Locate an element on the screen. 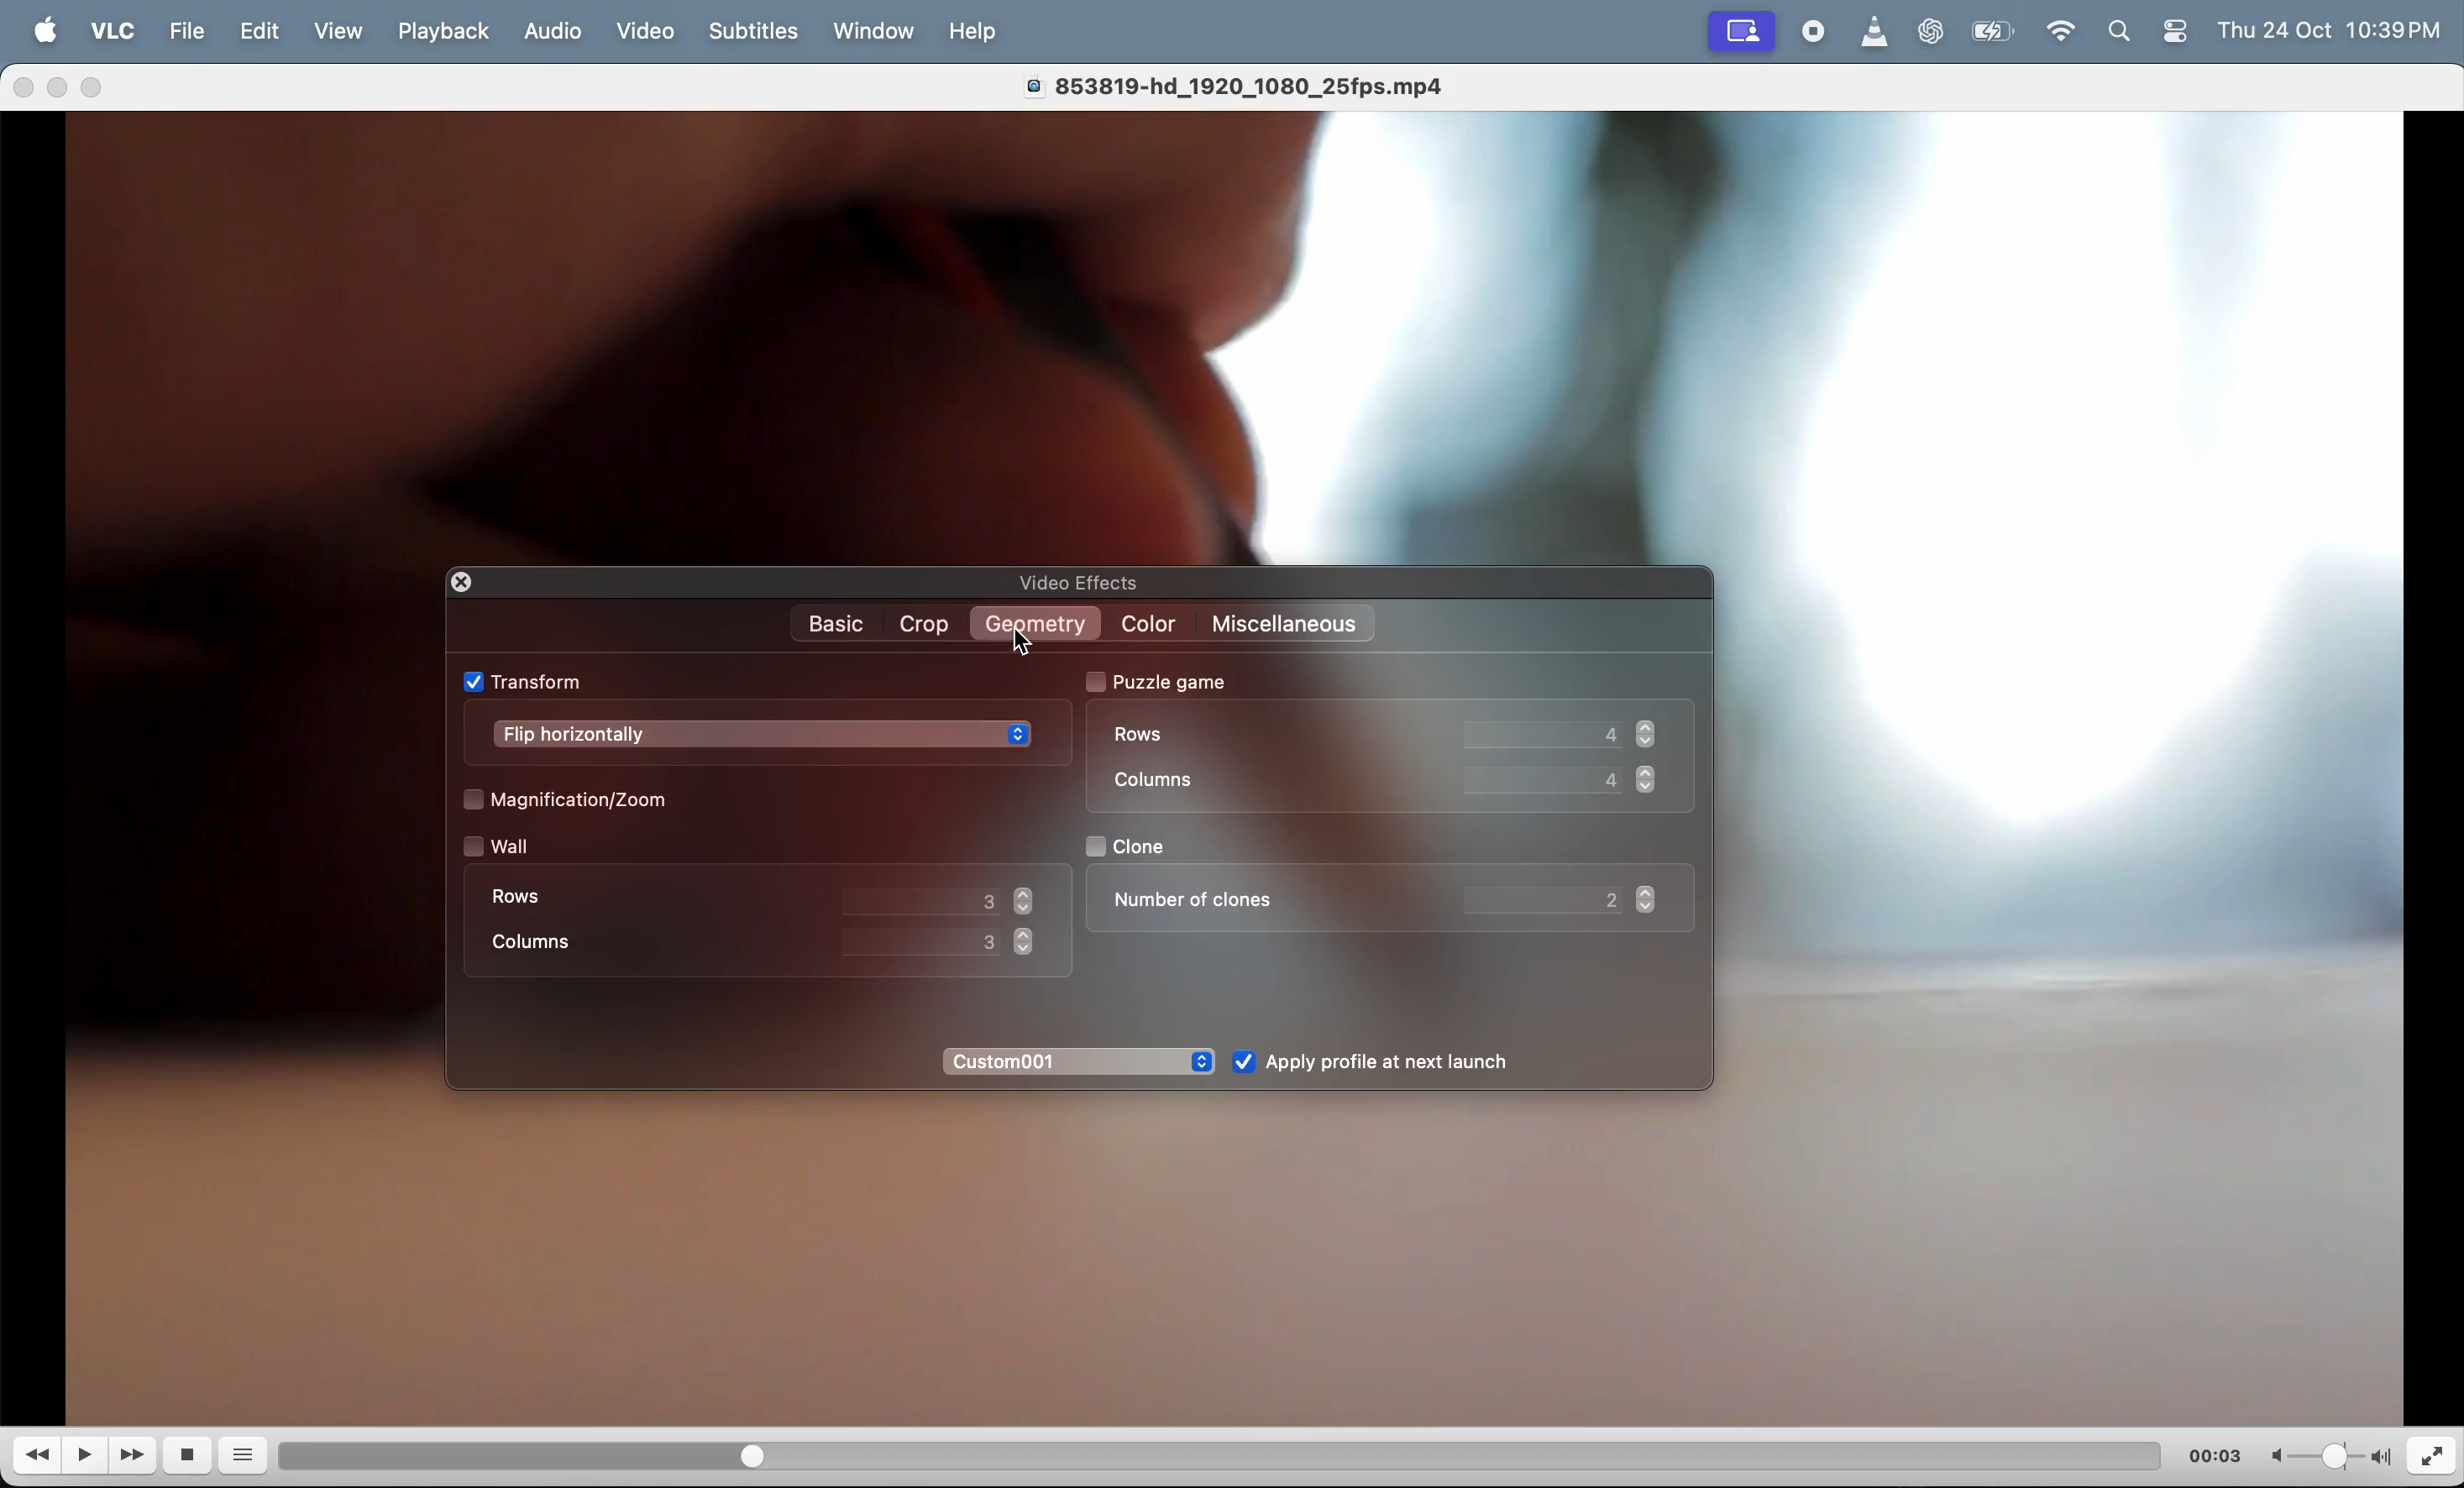 The width and height of the screenshot is (2464, 1488). wall is located at coordinates (530, 846).